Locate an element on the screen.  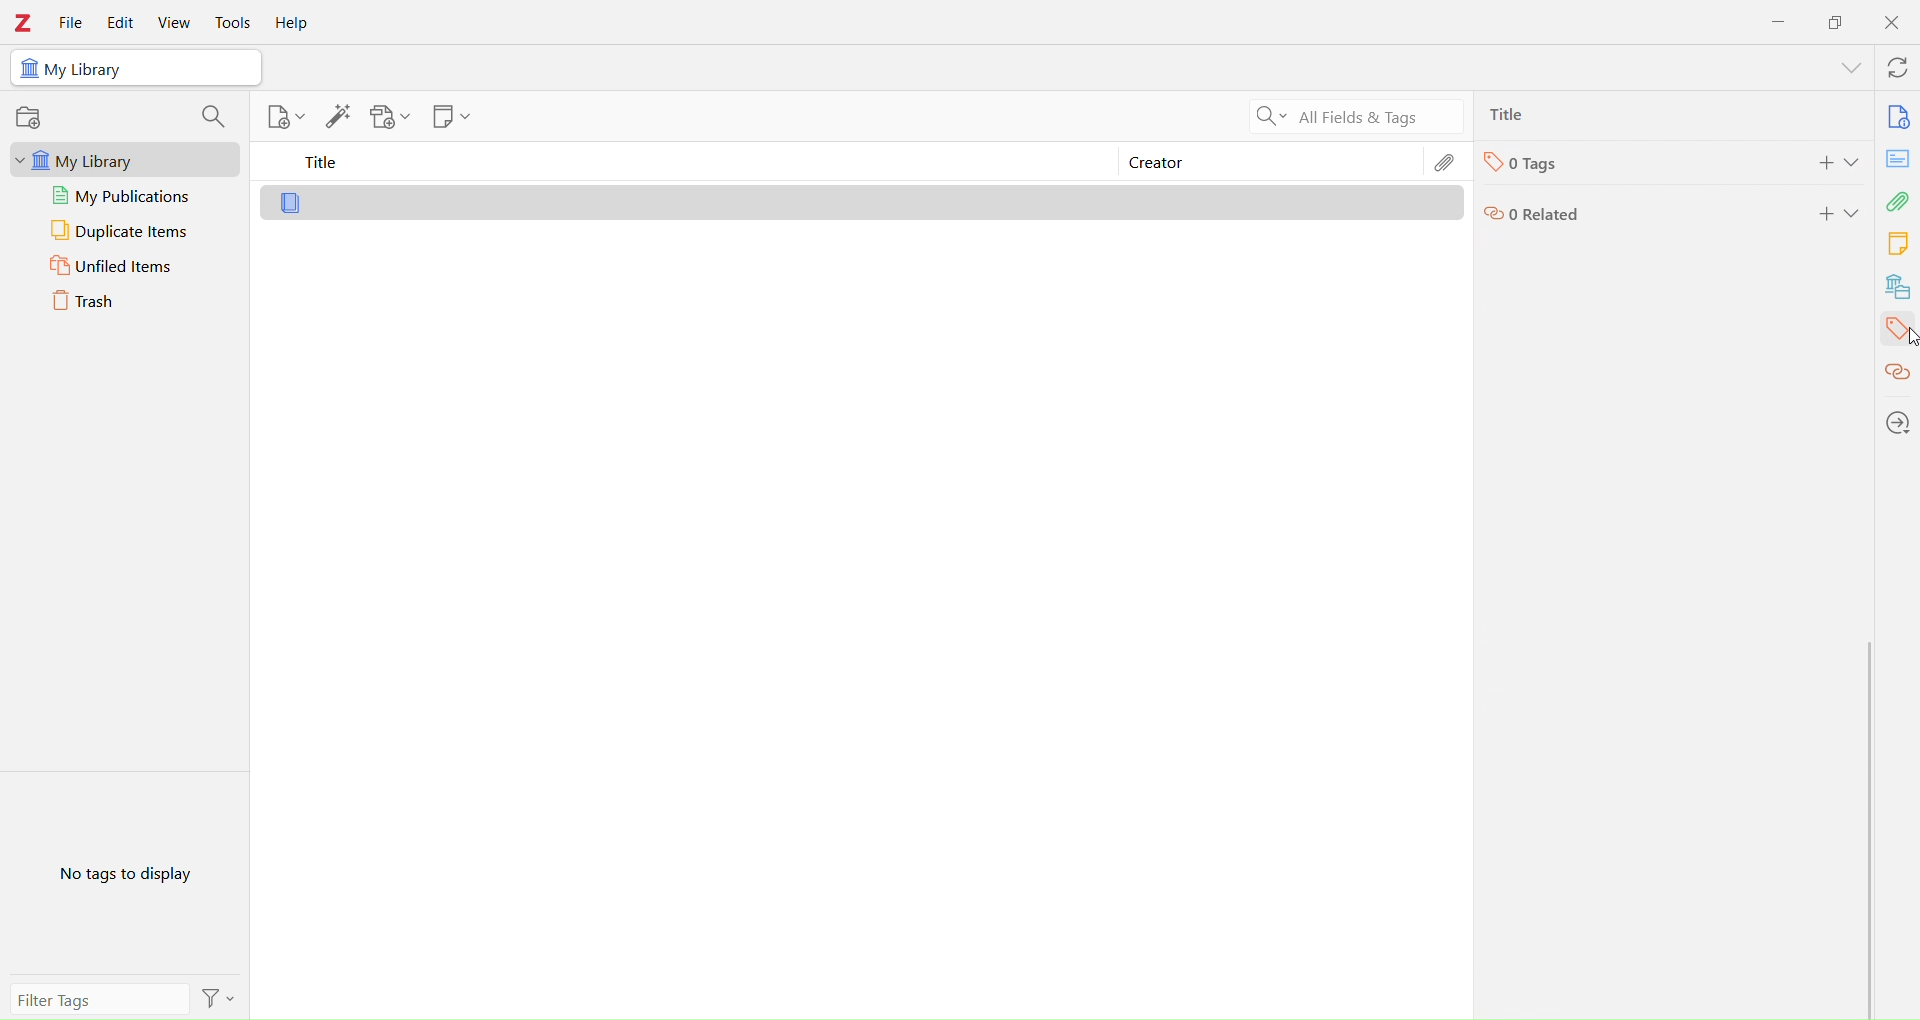
My publications is located at coordinates (122, 195).